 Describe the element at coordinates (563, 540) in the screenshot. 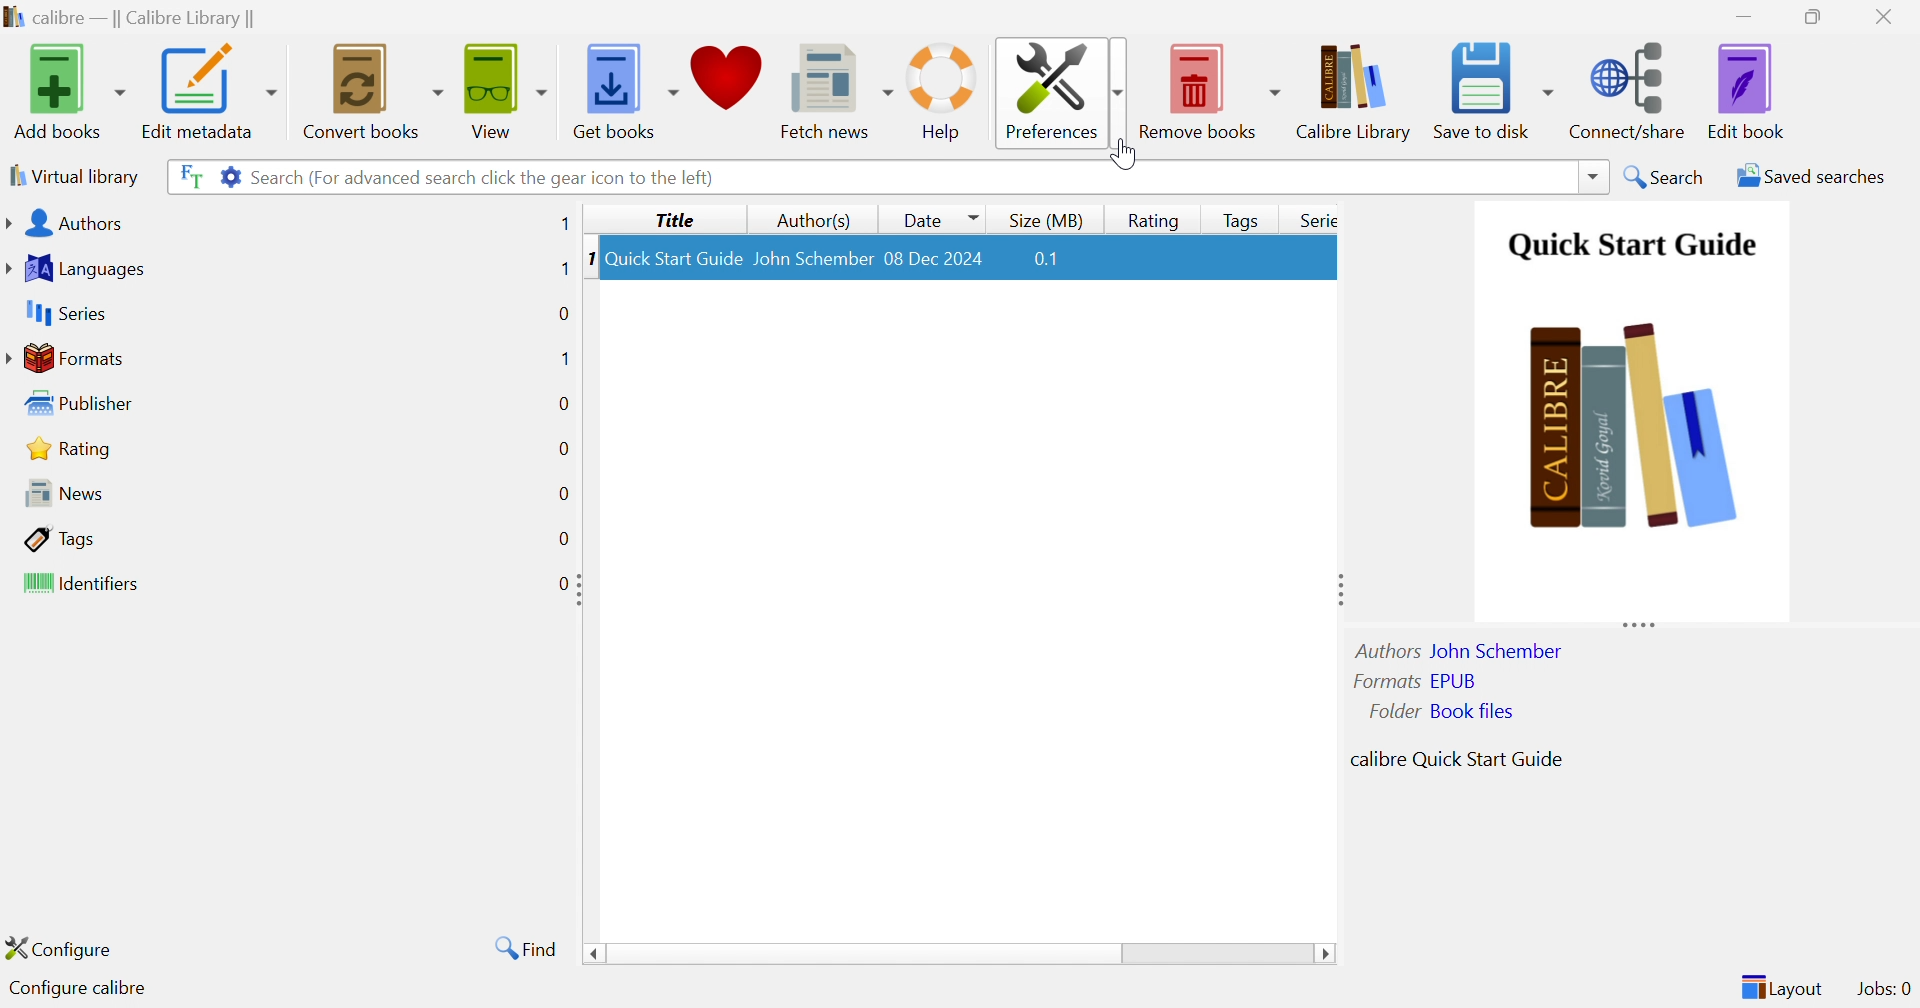

I see `0` at that location.